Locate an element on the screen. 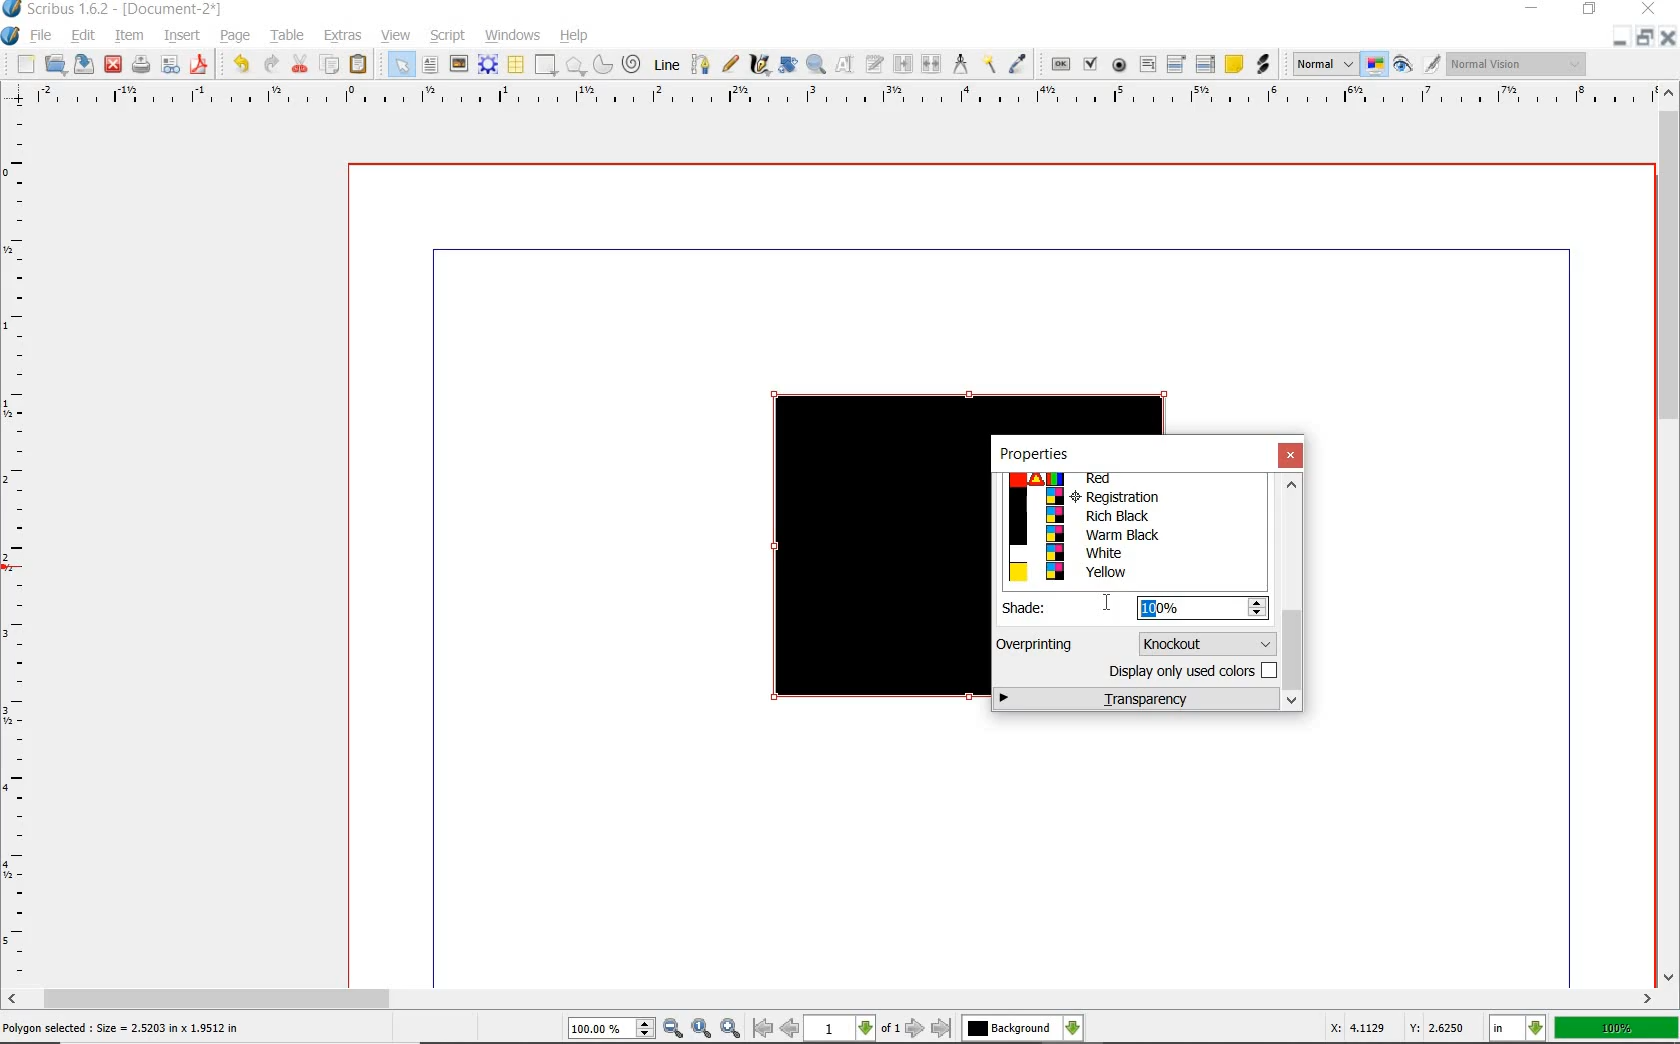 This screenshot has height=1044, width=1680. Overprinting is located at coordinates (1037, 644).